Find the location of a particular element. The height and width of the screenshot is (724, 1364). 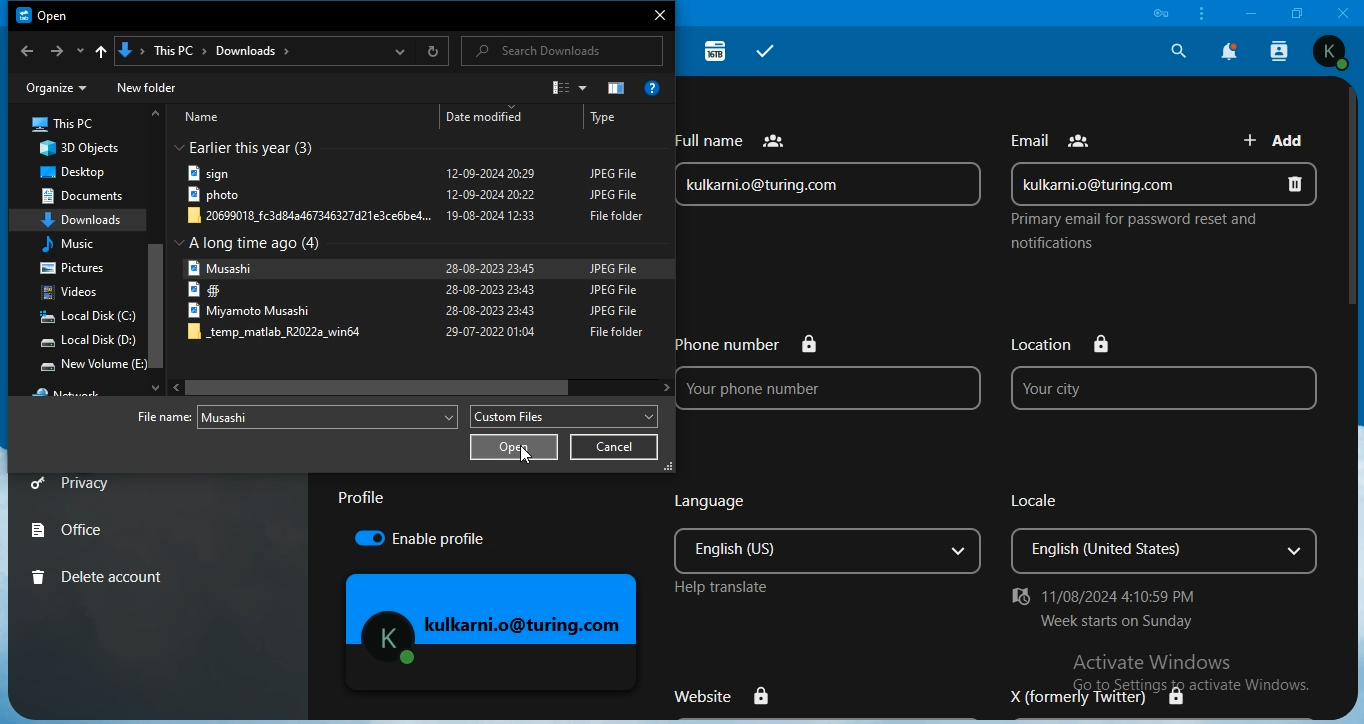

text is located at coordinates (400, 118).